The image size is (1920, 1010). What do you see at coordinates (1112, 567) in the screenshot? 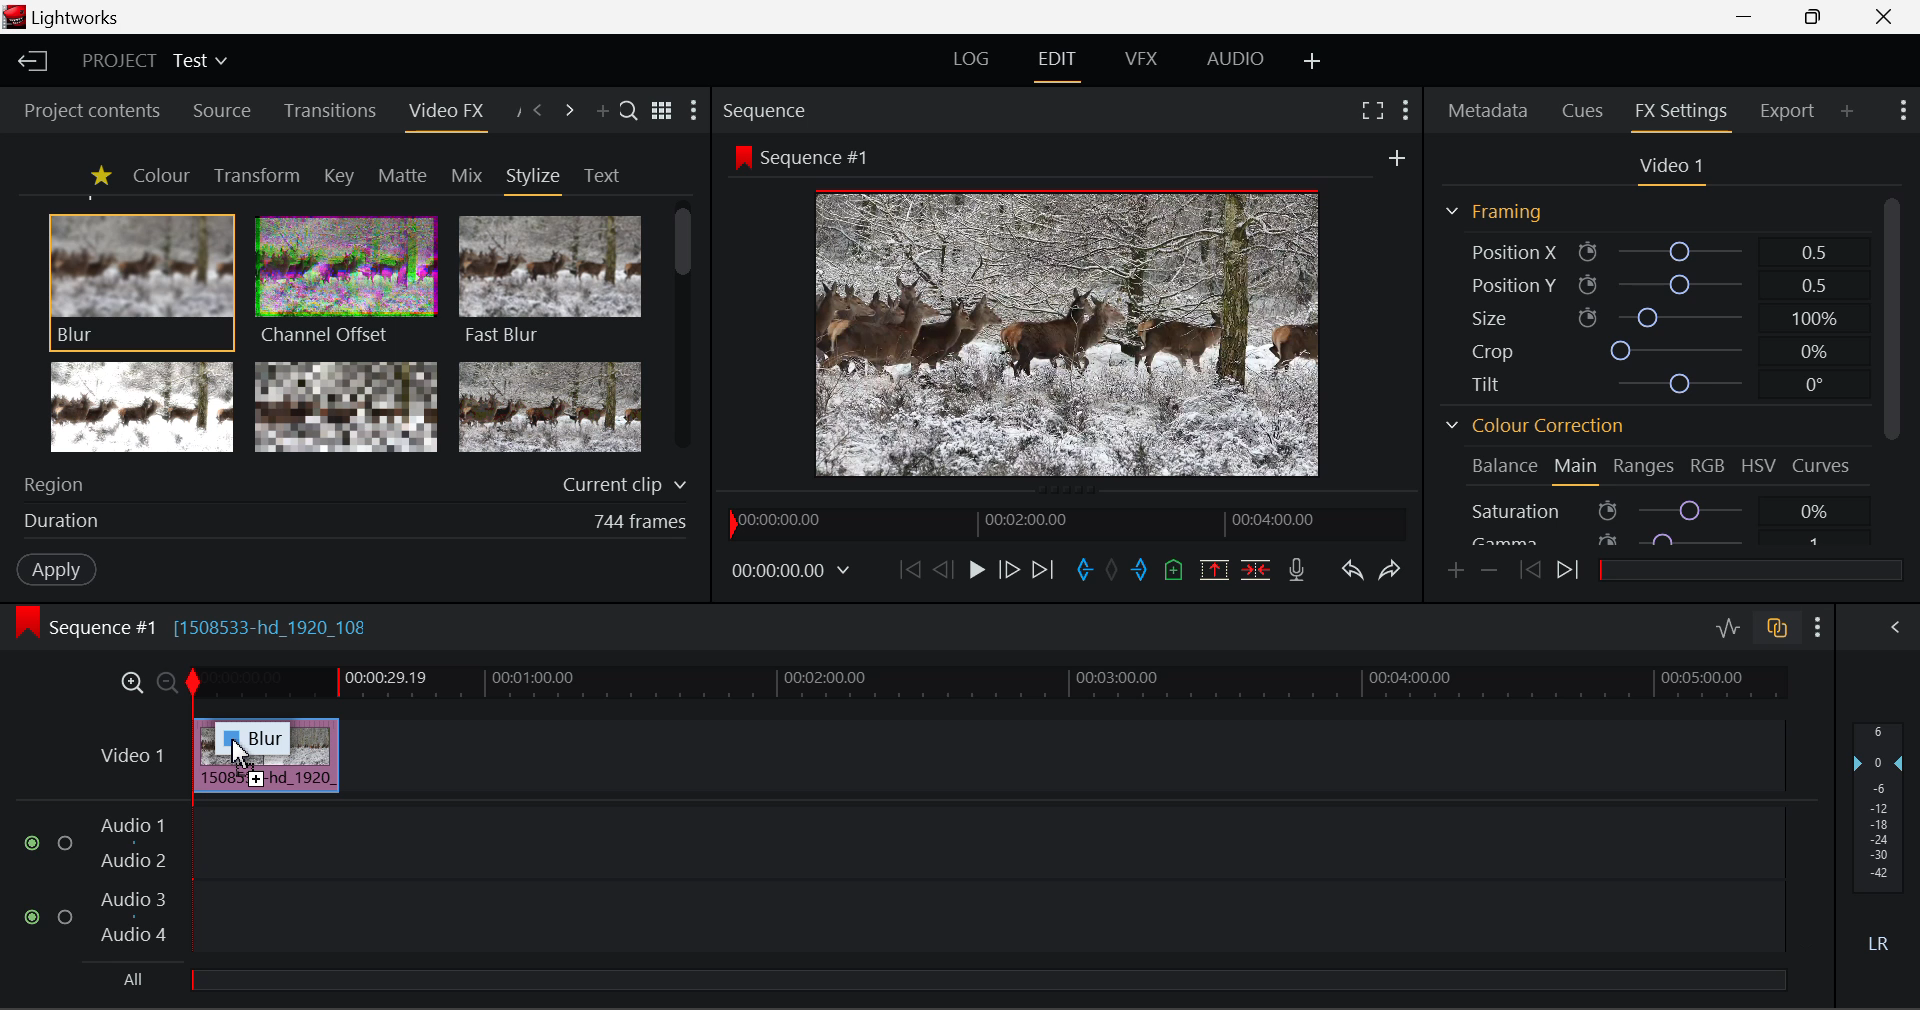
I see `Remove all marks` at bounding box center [1112, 567].